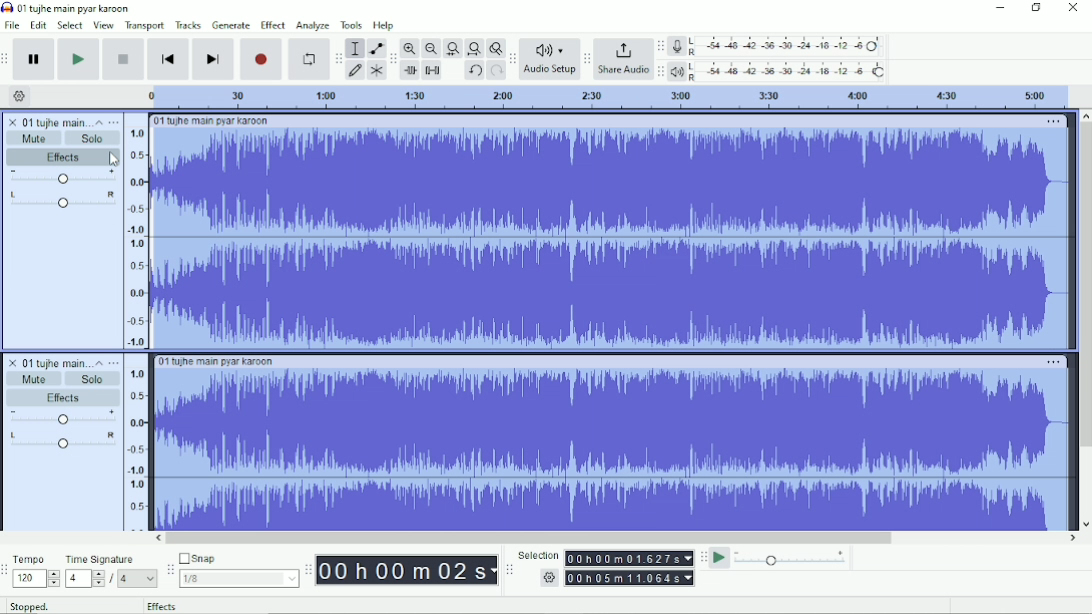 This screenshot has height=614, width=1092. Describe the element at coordinates (31, 380) in the screenshot. I see `Mute` at that location.